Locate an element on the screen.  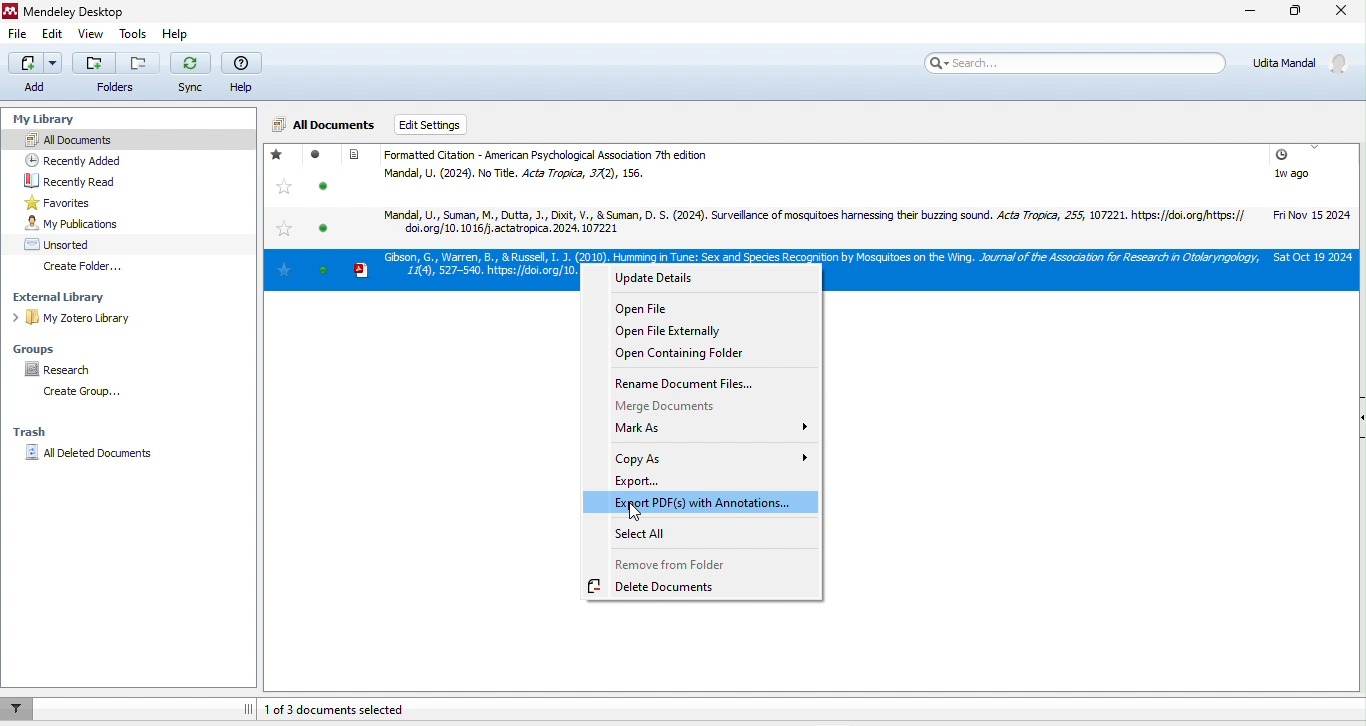
year is located at coordinates (1315, 192).